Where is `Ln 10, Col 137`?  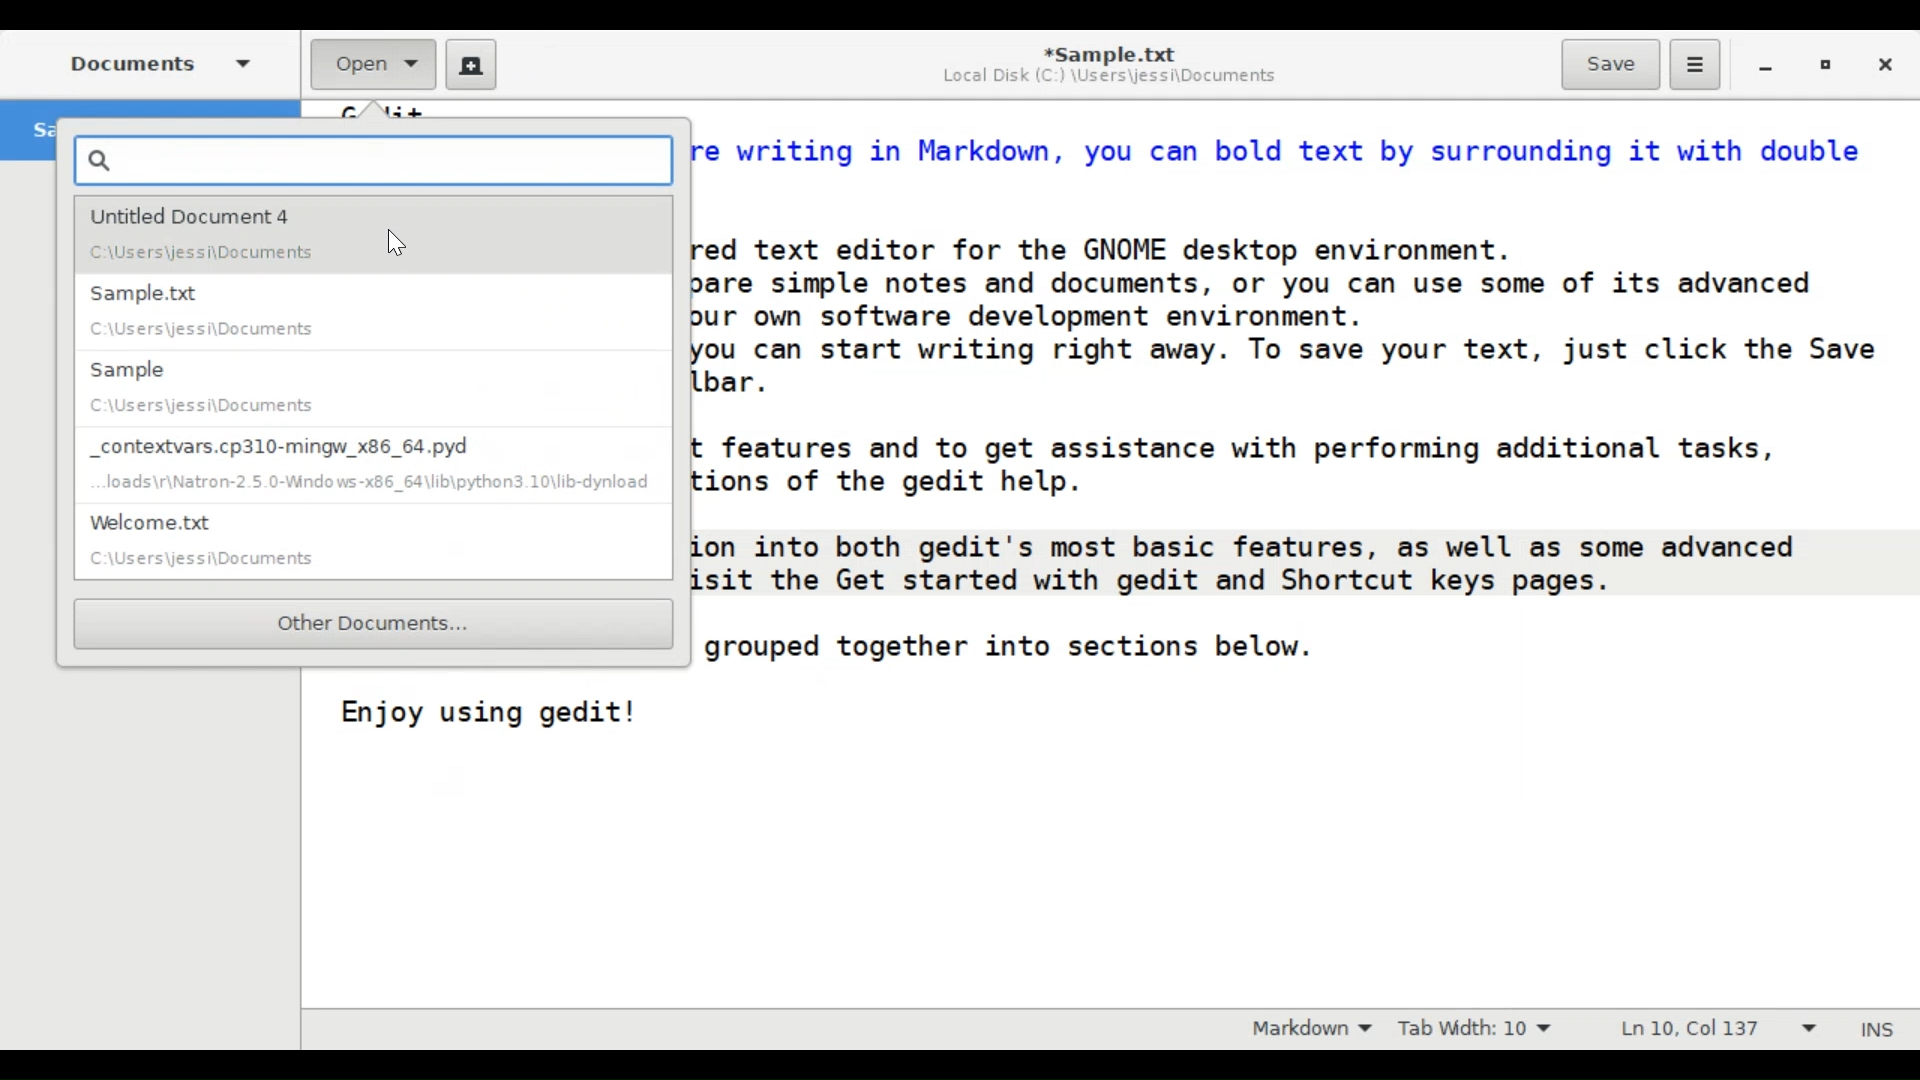
Ln 10, Col 137 is located at coordinates (1715, 1027).